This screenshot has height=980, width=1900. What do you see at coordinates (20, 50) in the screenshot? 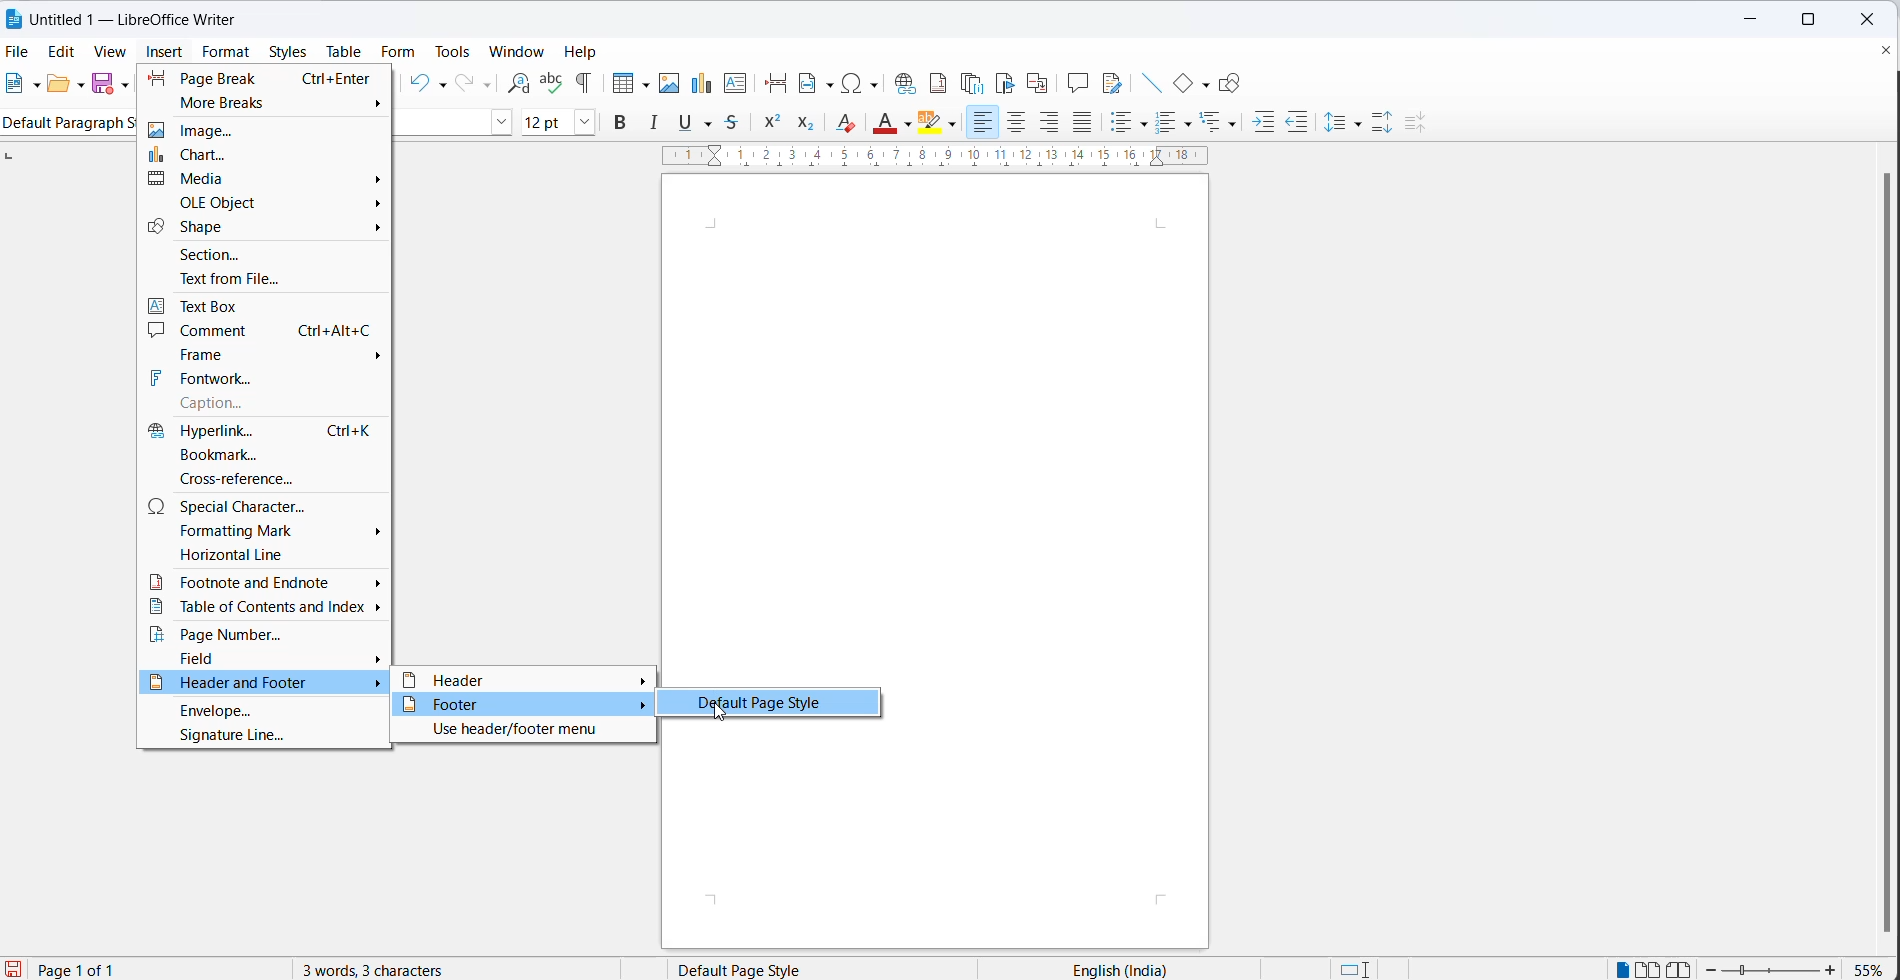
I see `file` at bounding box center [20, 50].